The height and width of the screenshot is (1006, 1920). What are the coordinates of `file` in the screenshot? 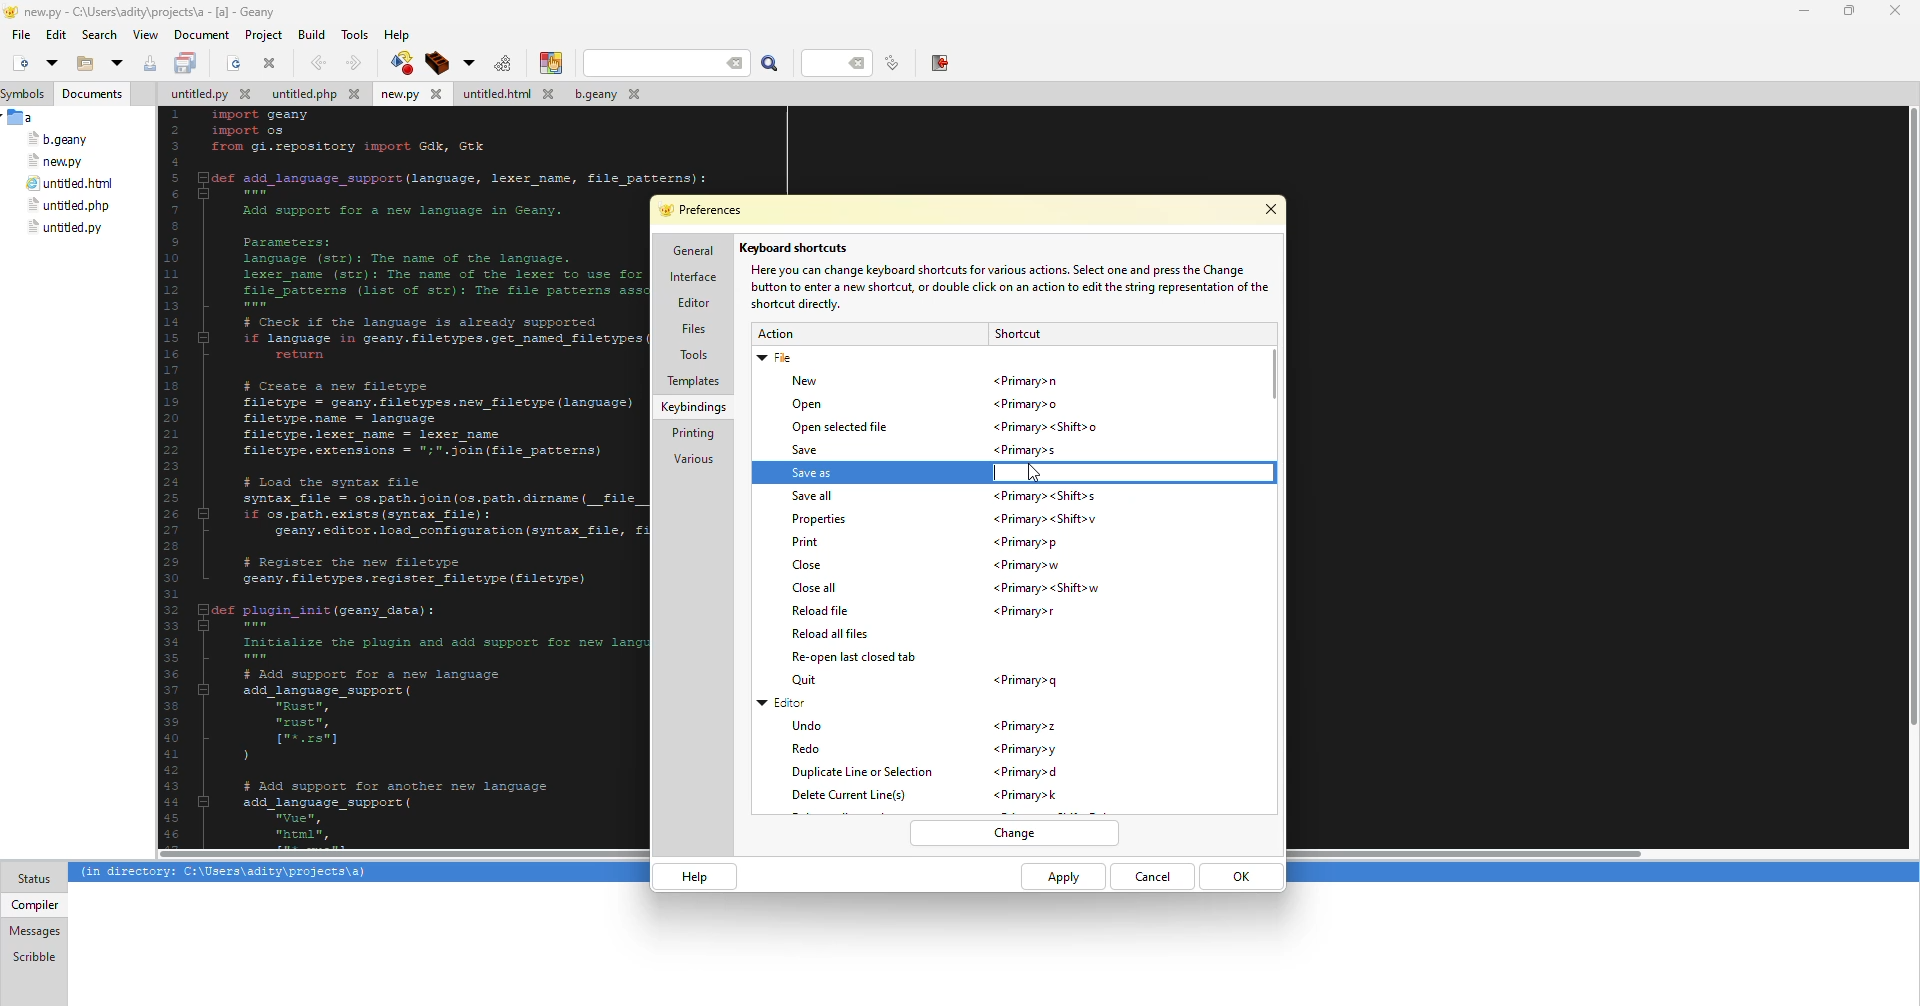 It's located at (604, 97).